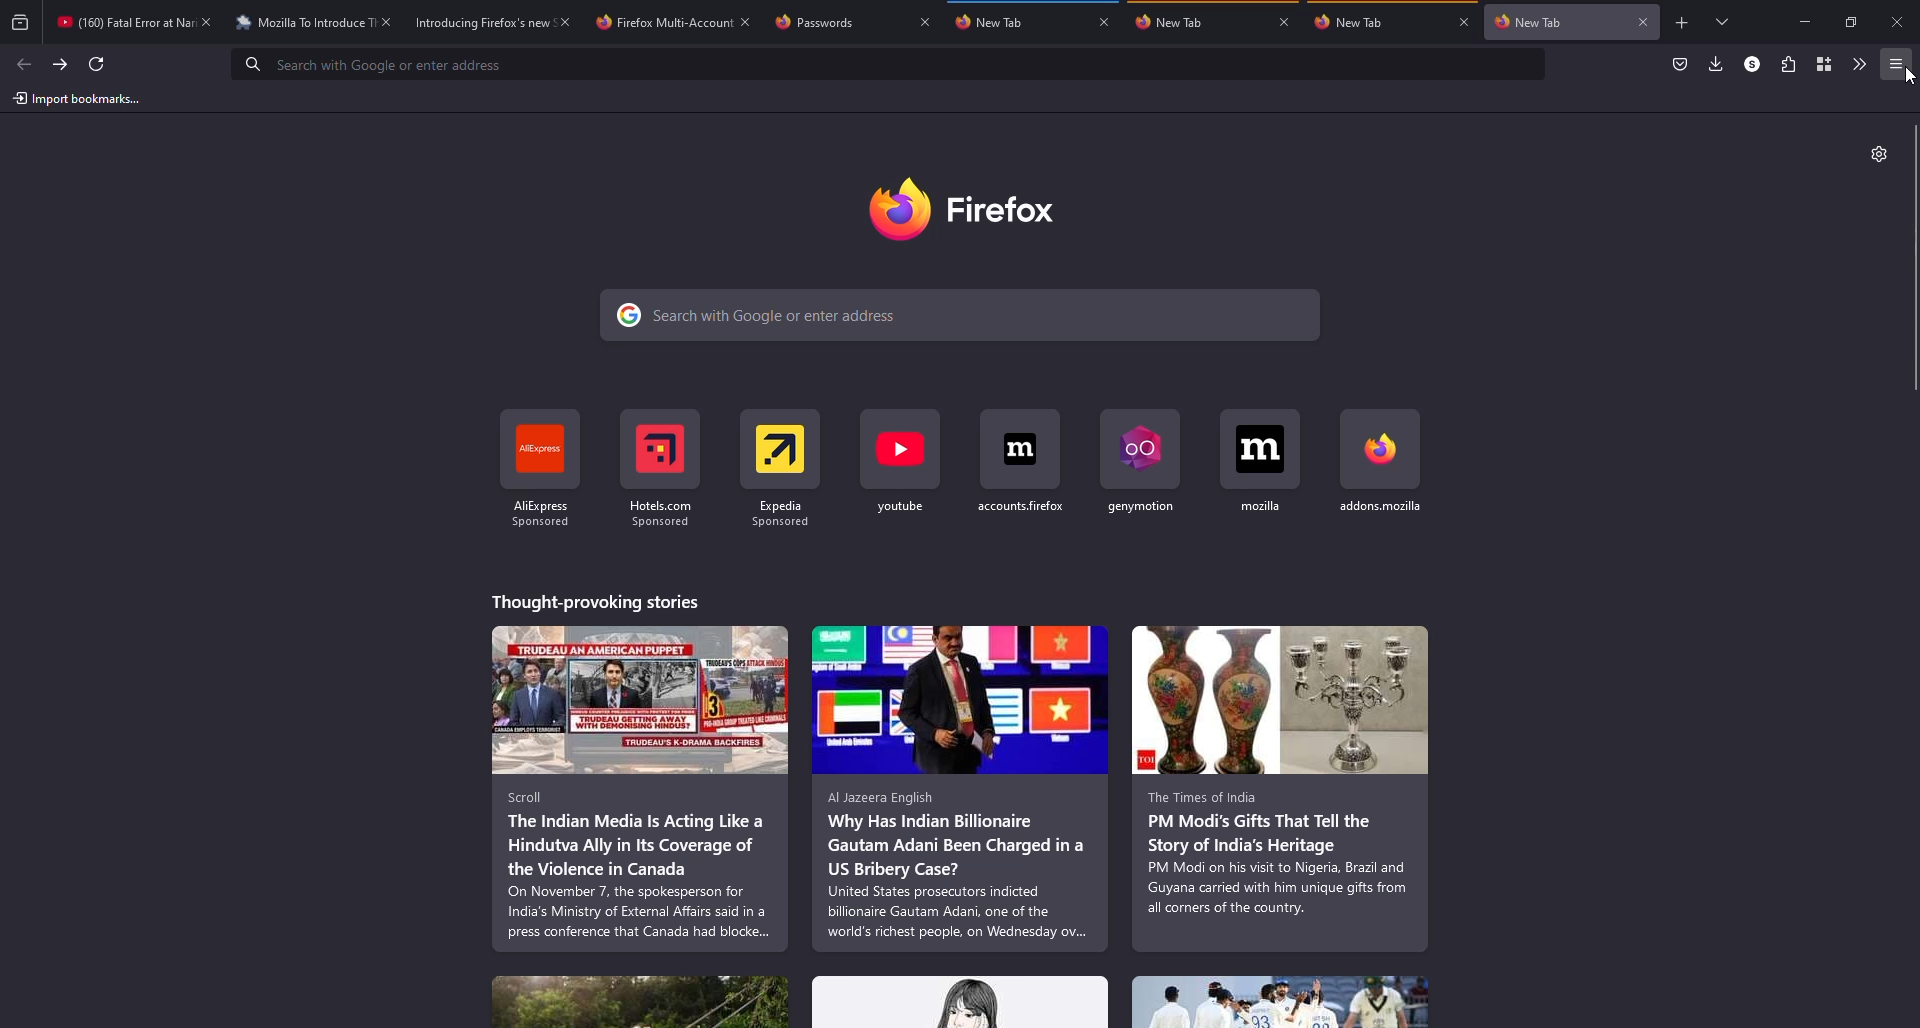 Image resolution: width=1920 pixels, height=1028 pixels. What do you see at coordinates (960, 789) in the screenshot?
I see `stories` at bounding box center [960, 789].